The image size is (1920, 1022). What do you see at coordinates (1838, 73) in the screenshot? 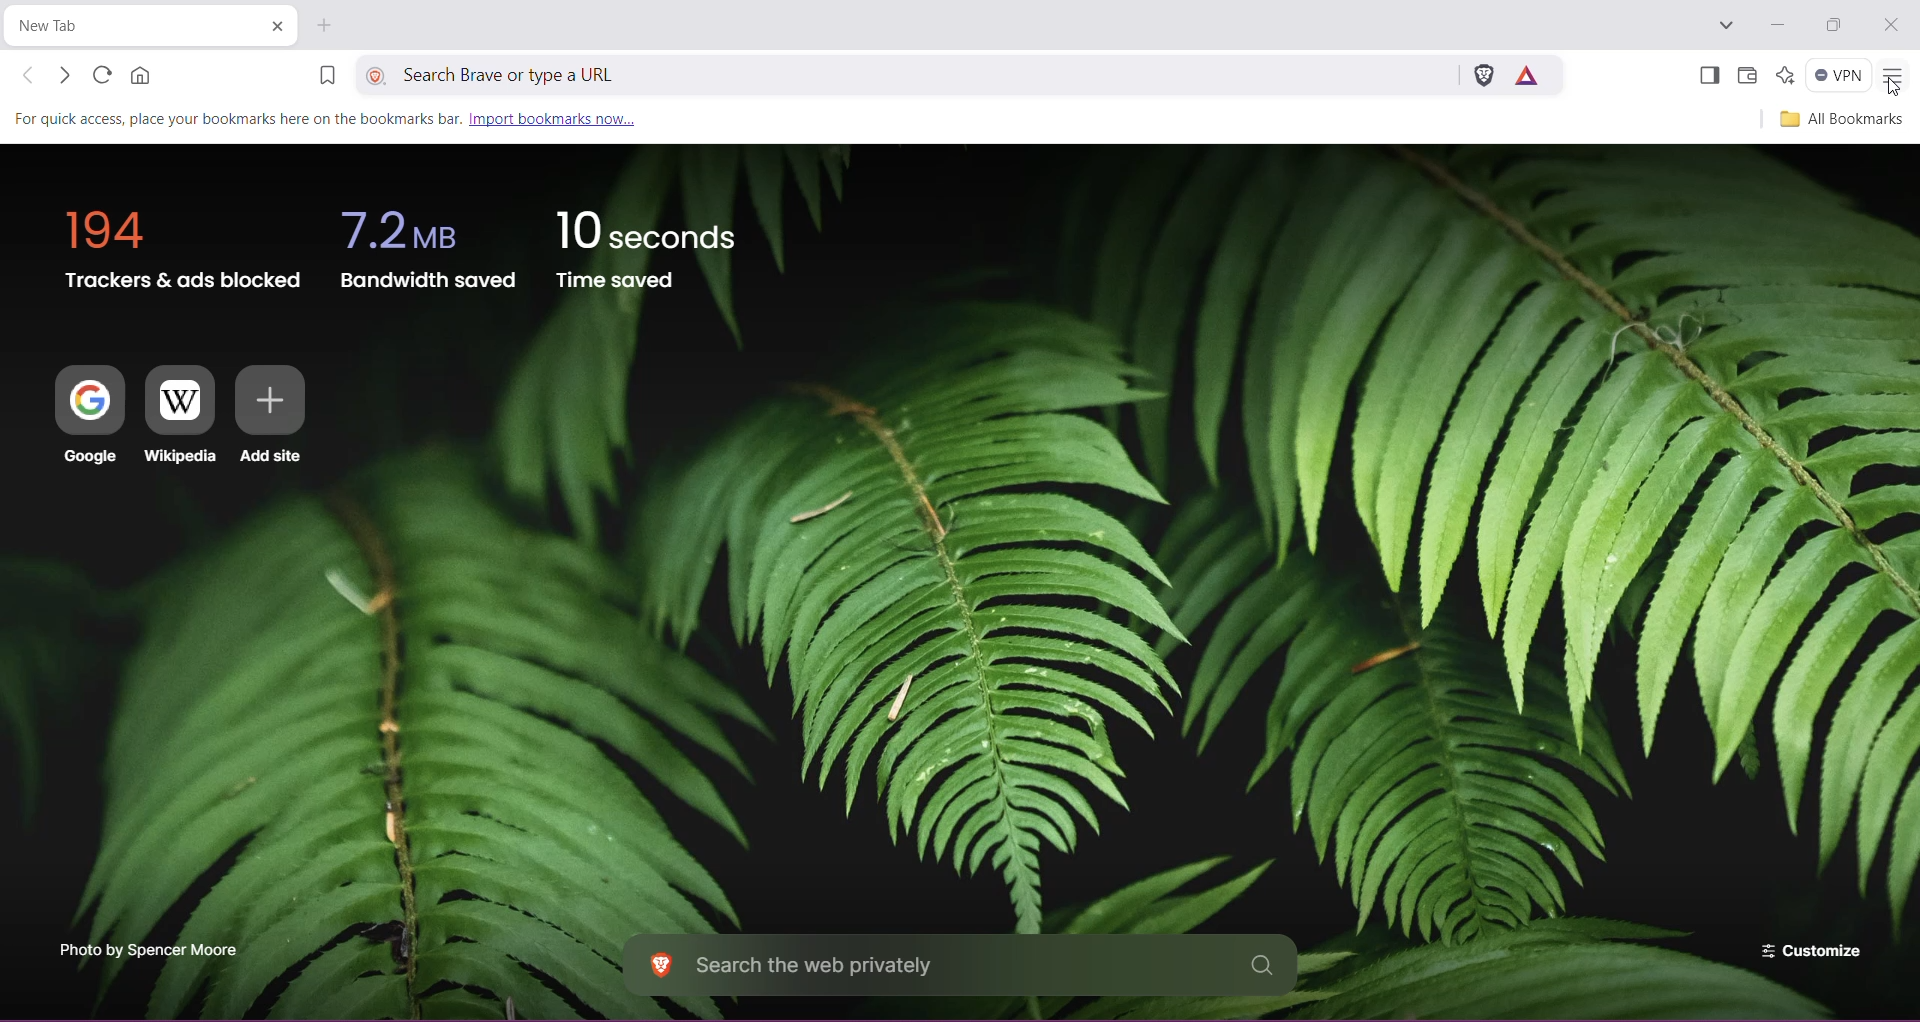
I see `Brave Firewall + VPN` at bounding box center [1838, 73].